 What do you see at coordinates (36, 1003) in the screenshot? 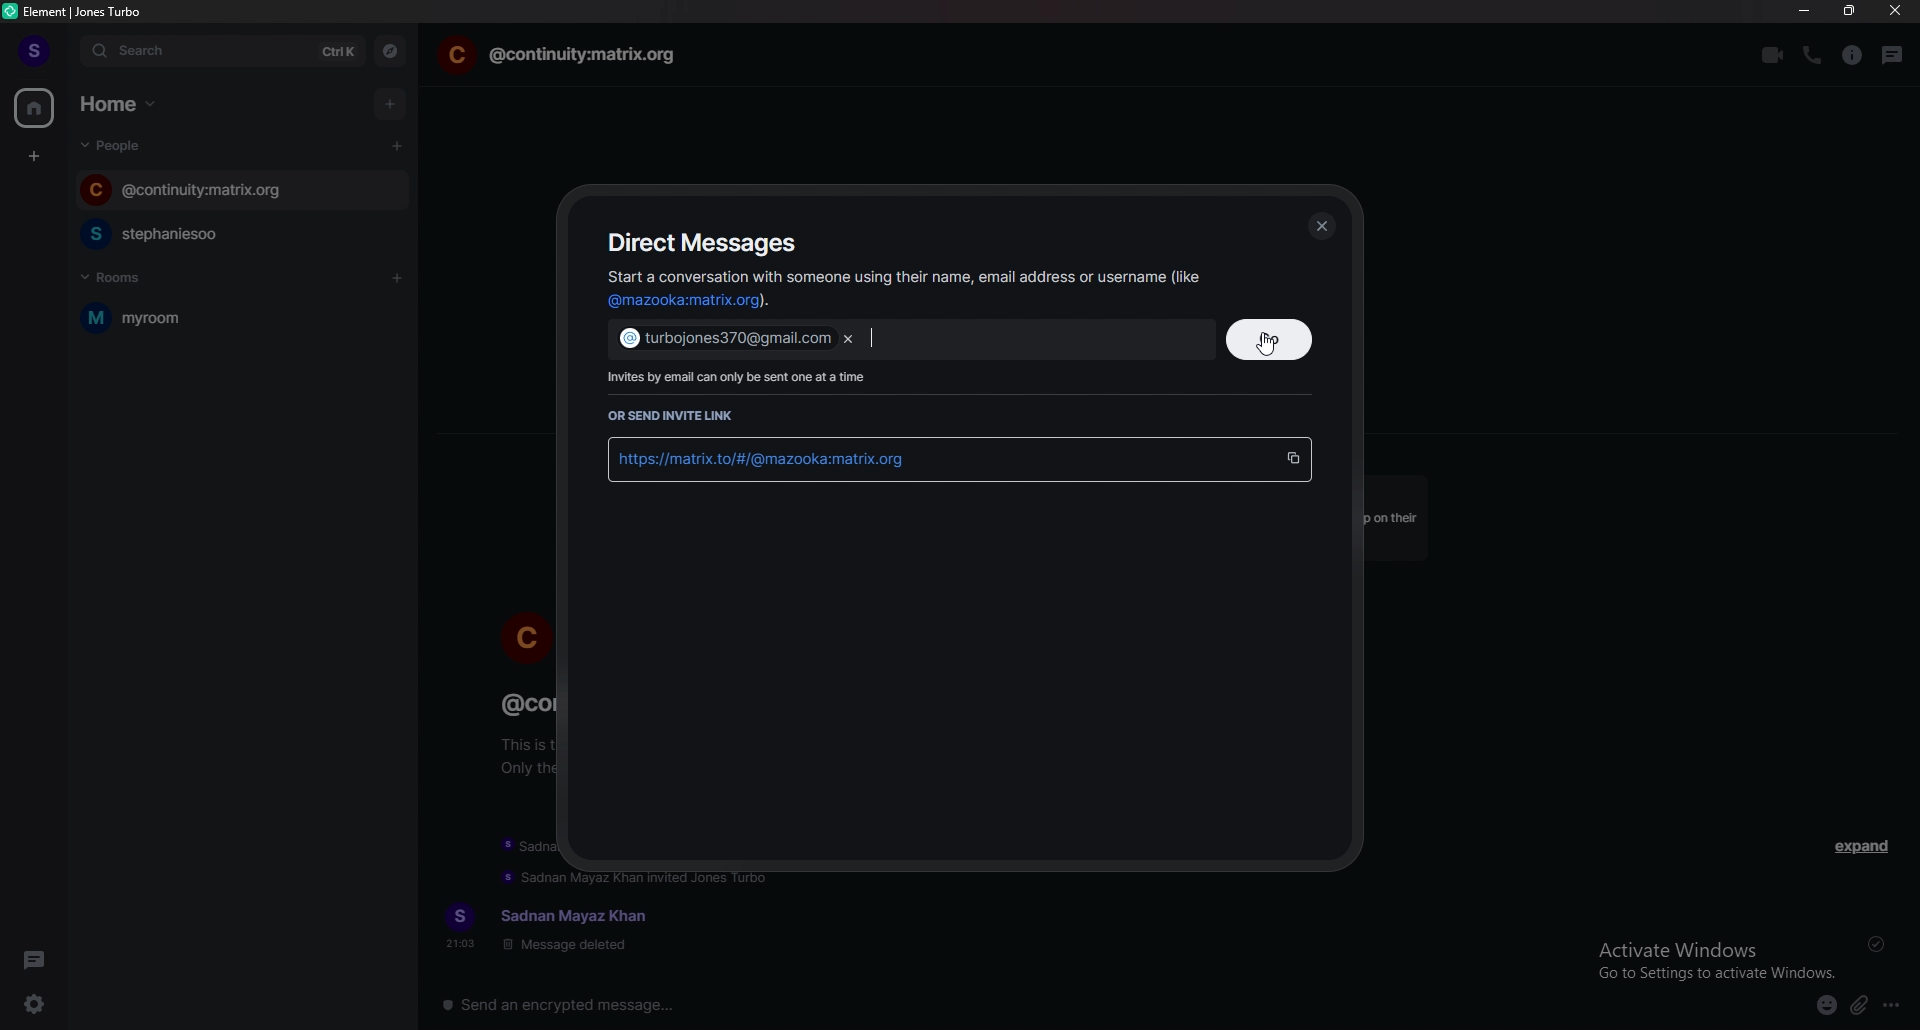
I see `quick settings` at bounding box center [36, 1003].